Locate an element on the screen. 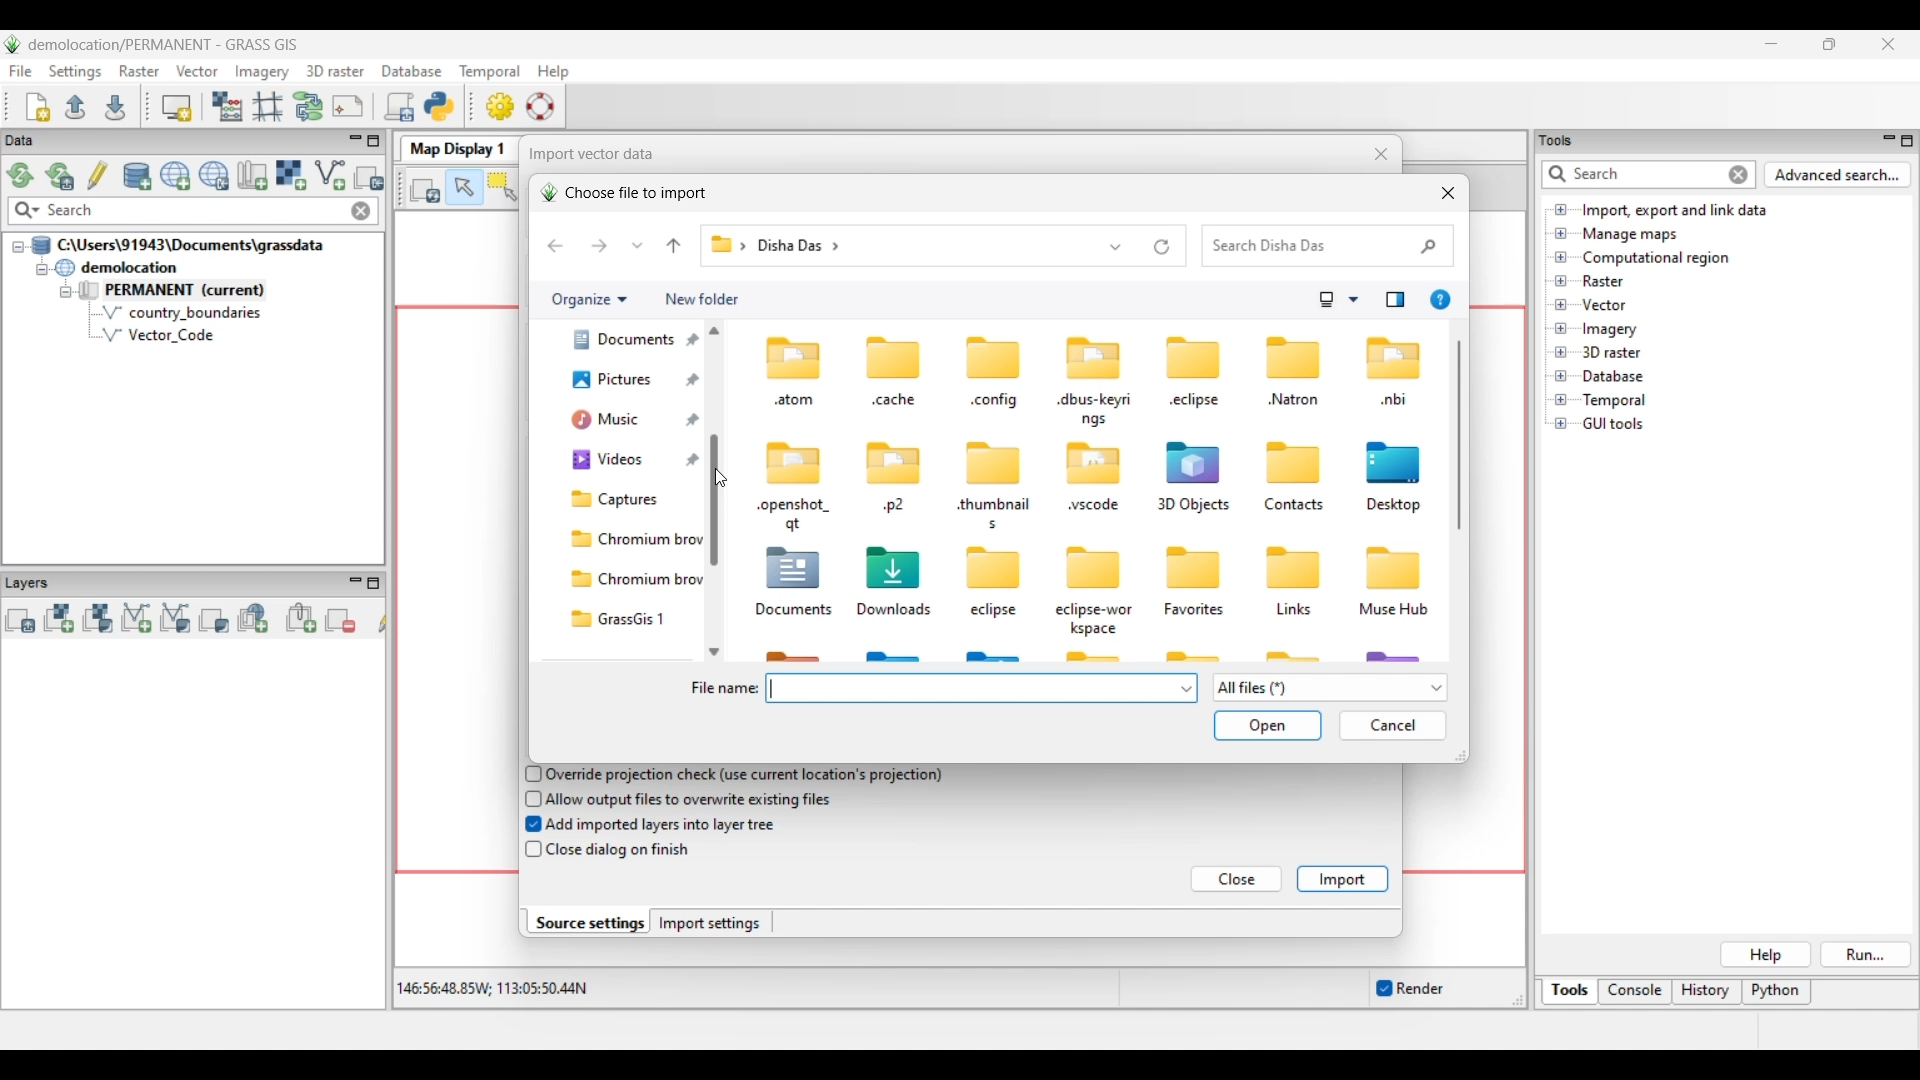 The height and width of the screenshot is (1080, 1920). checkbox is located at coordinates (529, 798).